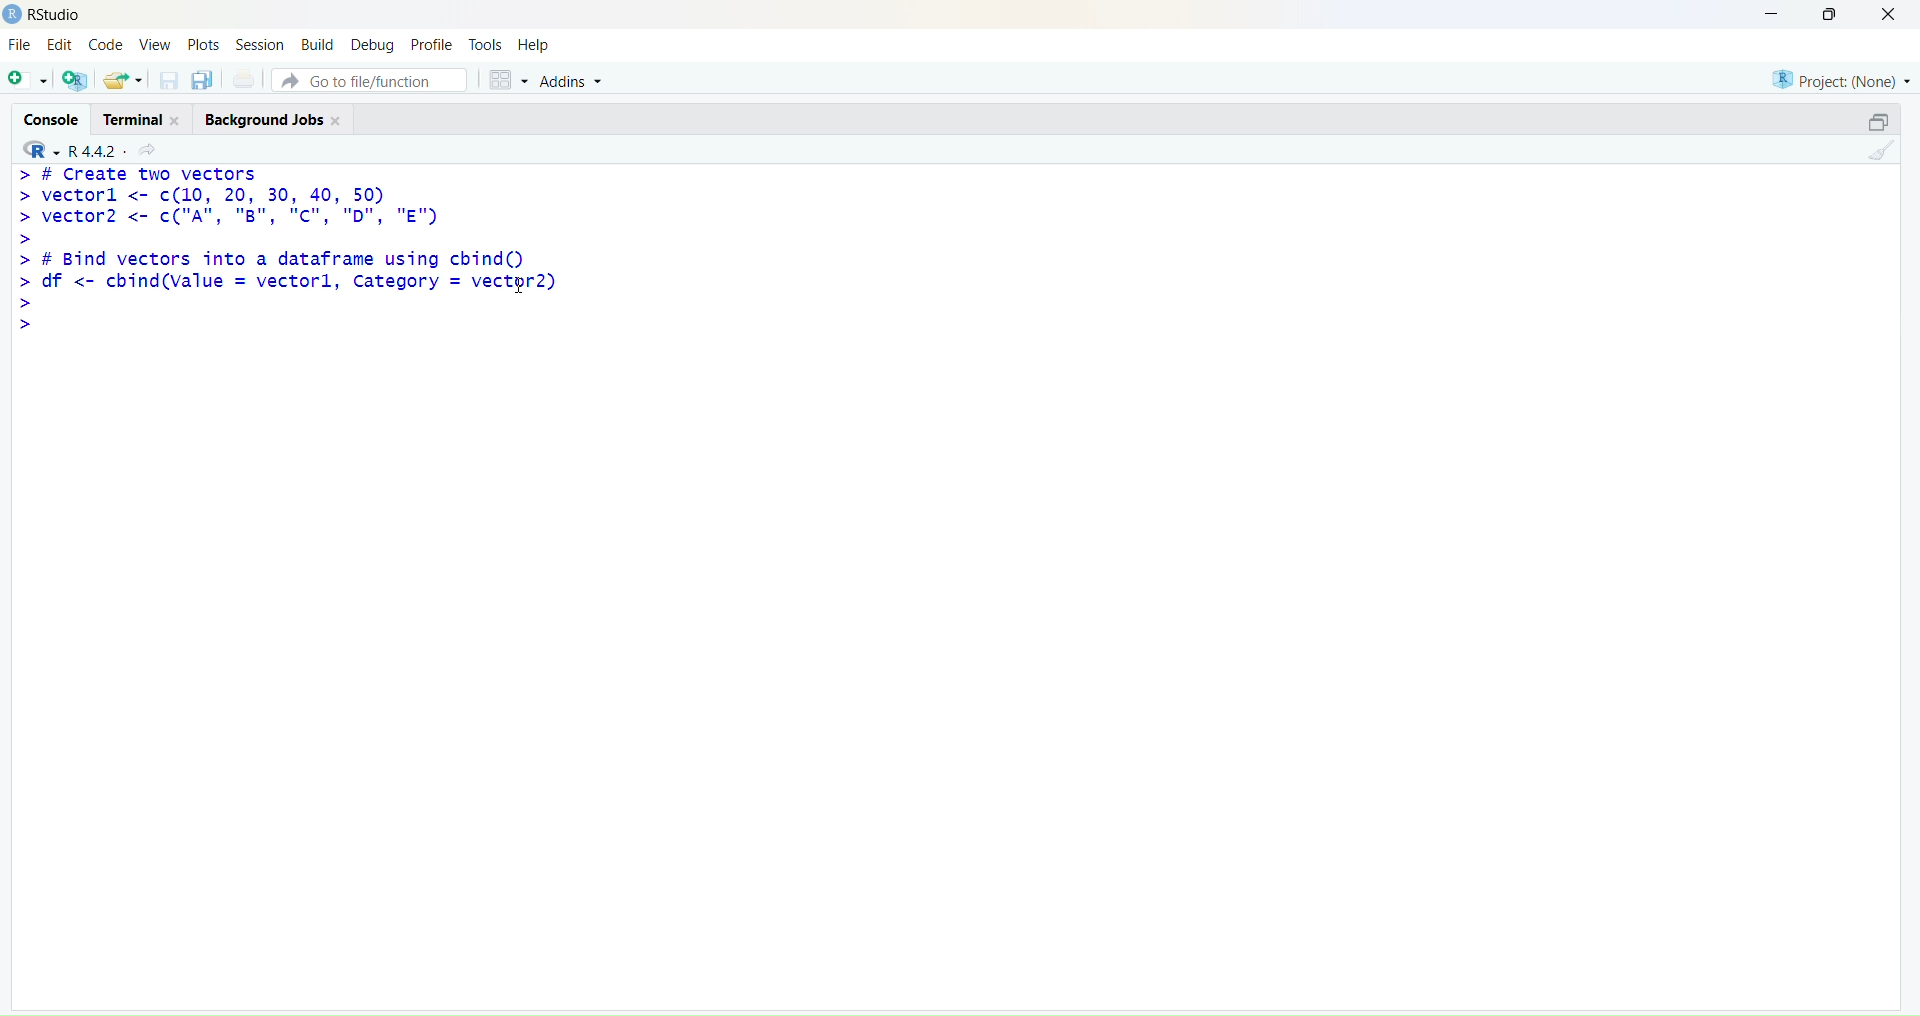  Describe the element at coordinates (203, 44) in the screenshot. I see `Plots` at that location.